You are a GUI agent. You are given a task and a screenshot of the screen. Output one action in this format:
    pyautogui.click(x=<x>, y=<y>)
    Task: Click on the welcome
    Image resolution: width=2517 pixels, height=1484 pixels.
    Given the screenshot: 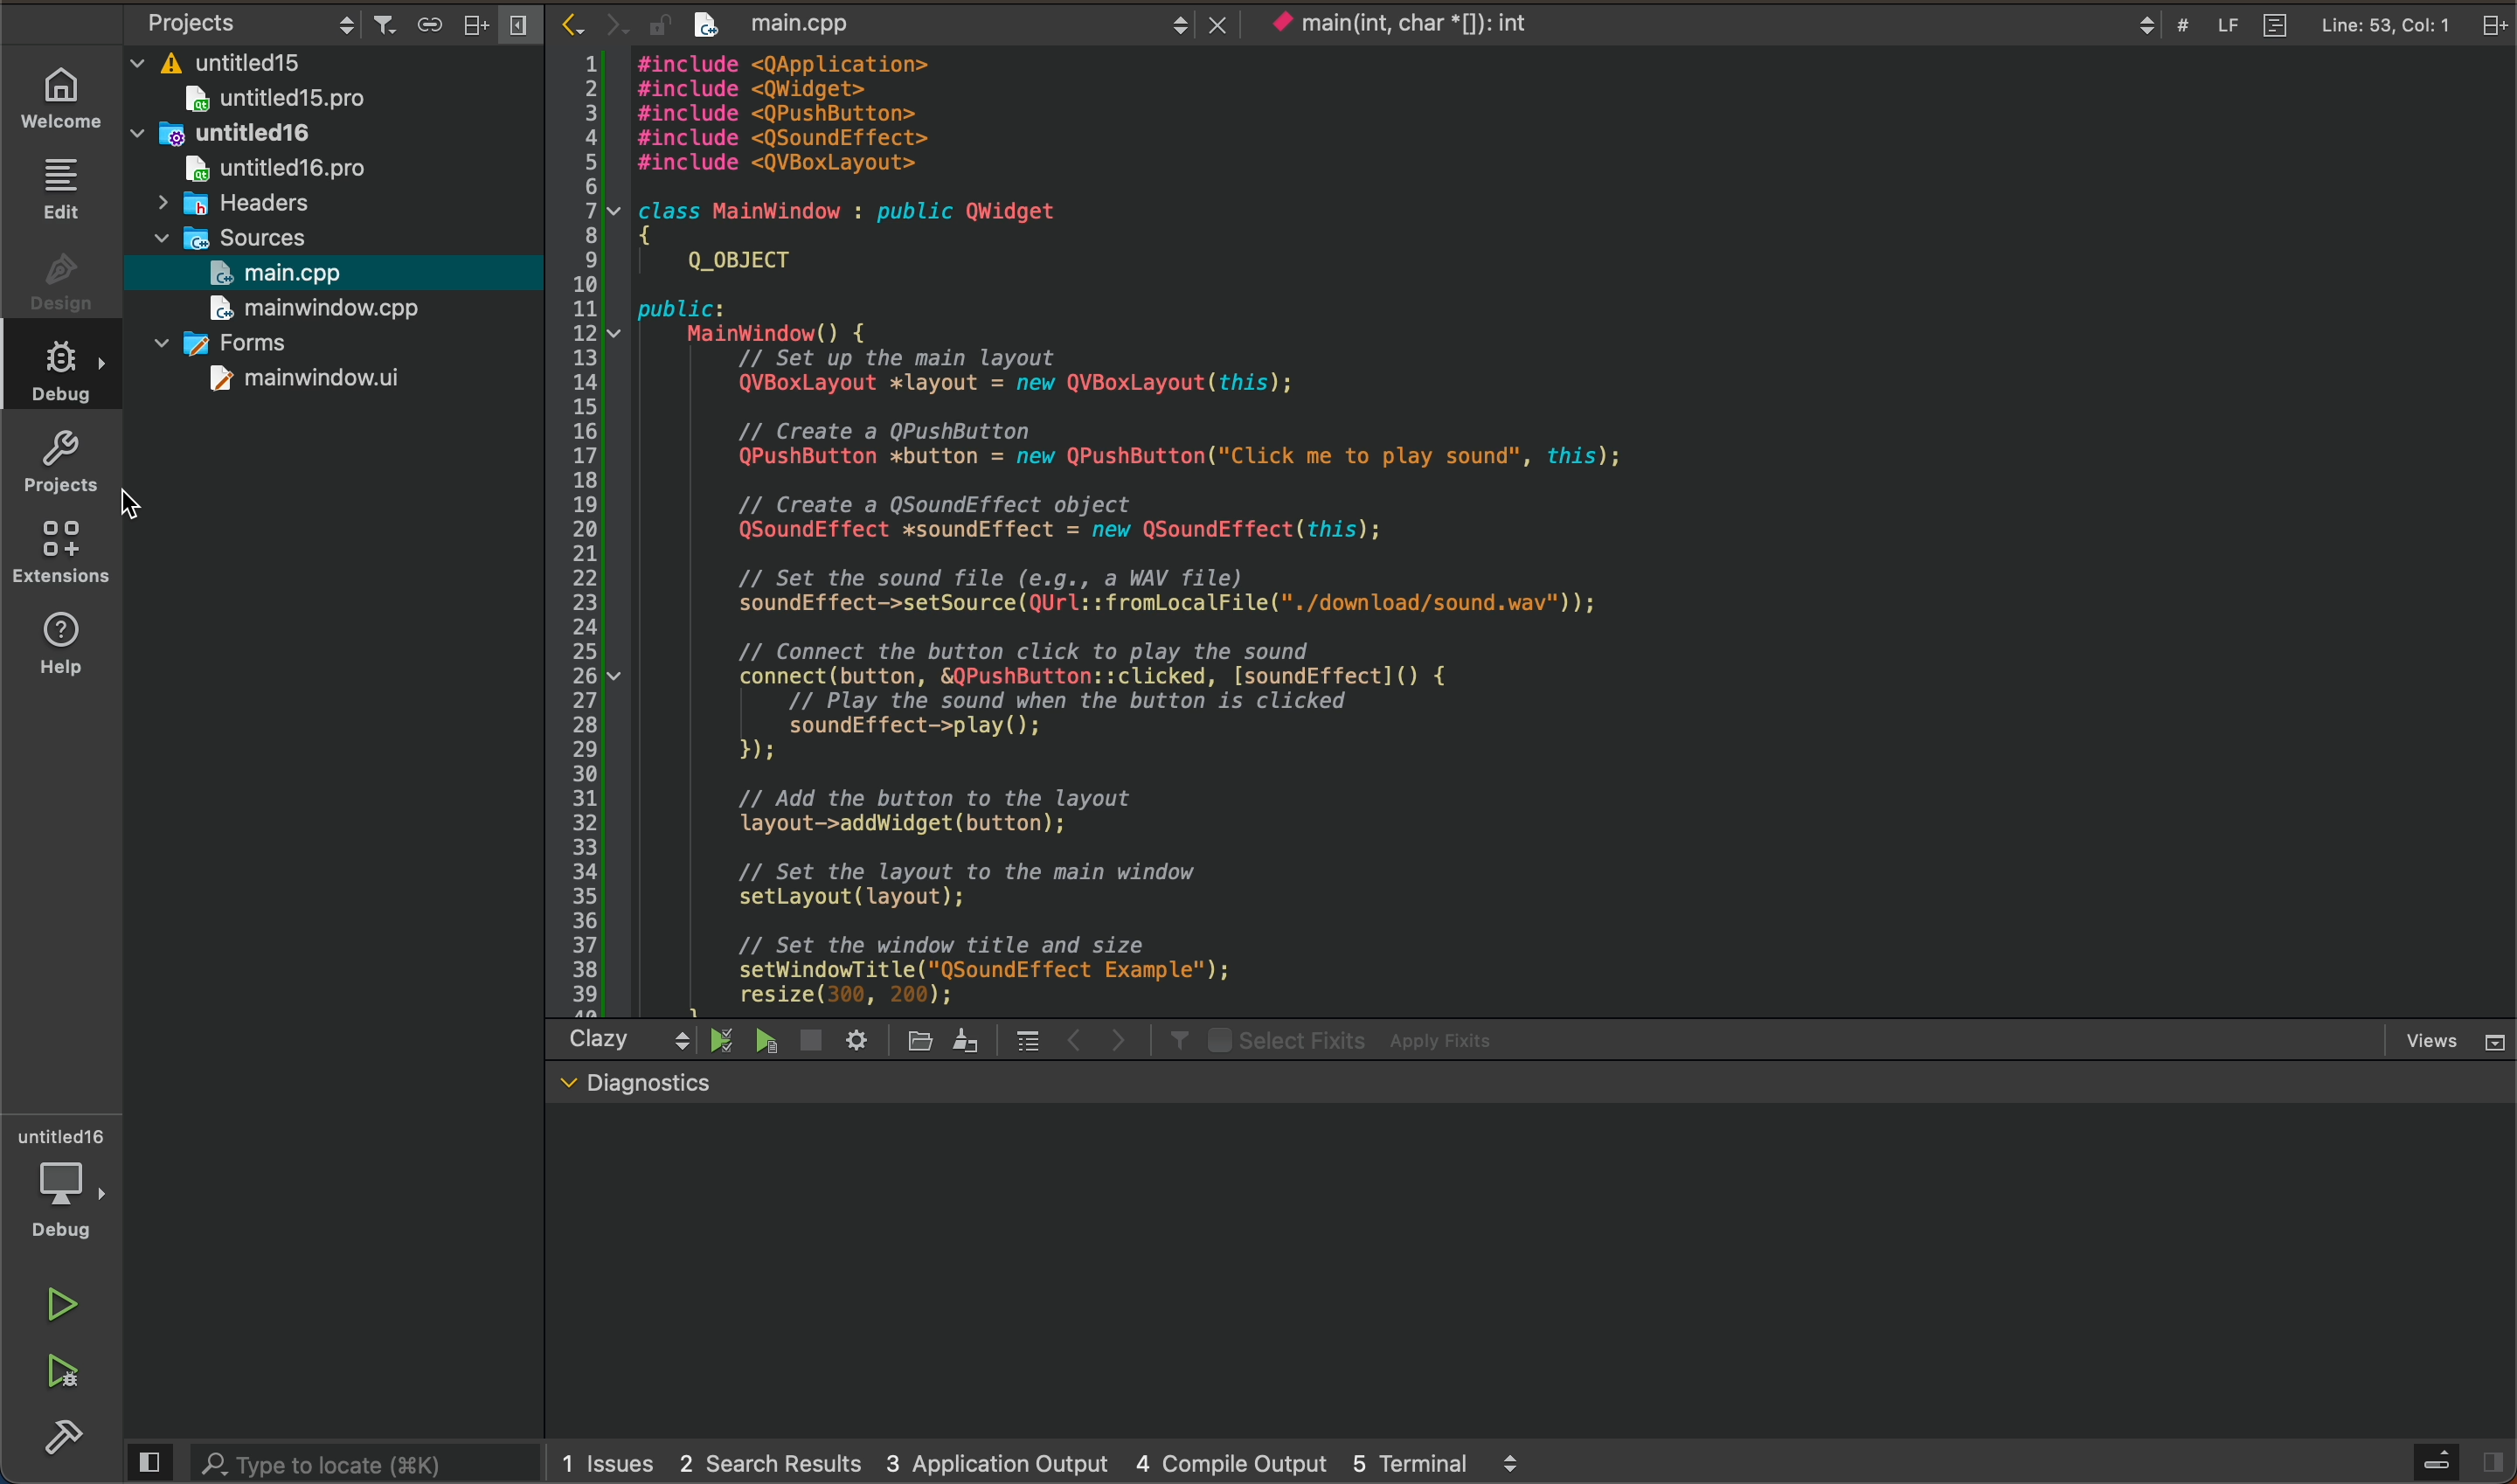 What is the action you would take?
    pyautogui.click(x=68, y=94)
    